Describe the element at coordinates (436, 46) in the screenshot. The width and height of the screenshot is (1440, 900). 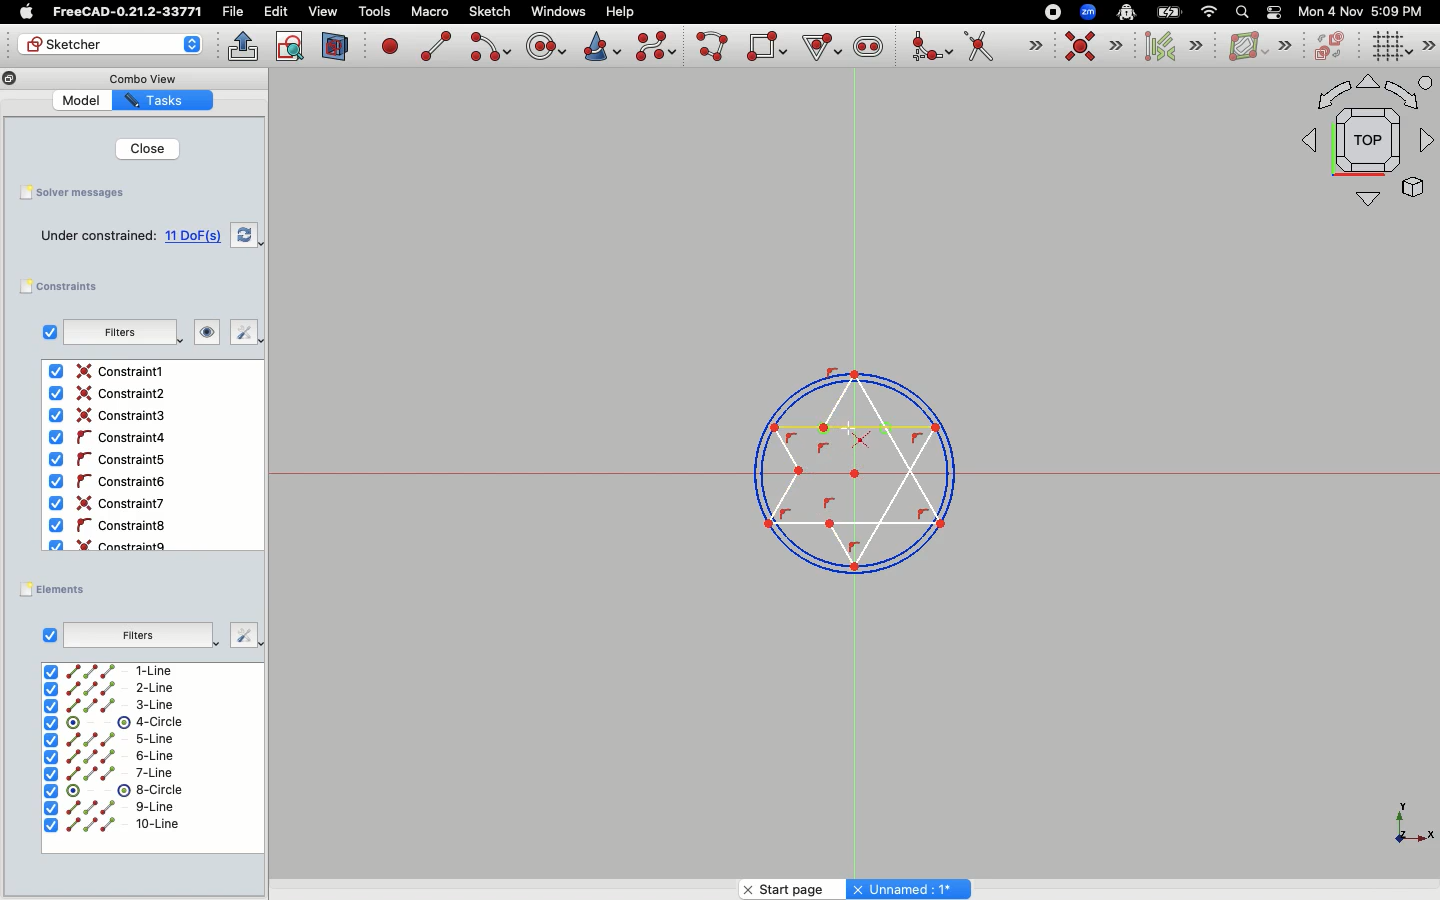
I see `Create line` at that location.